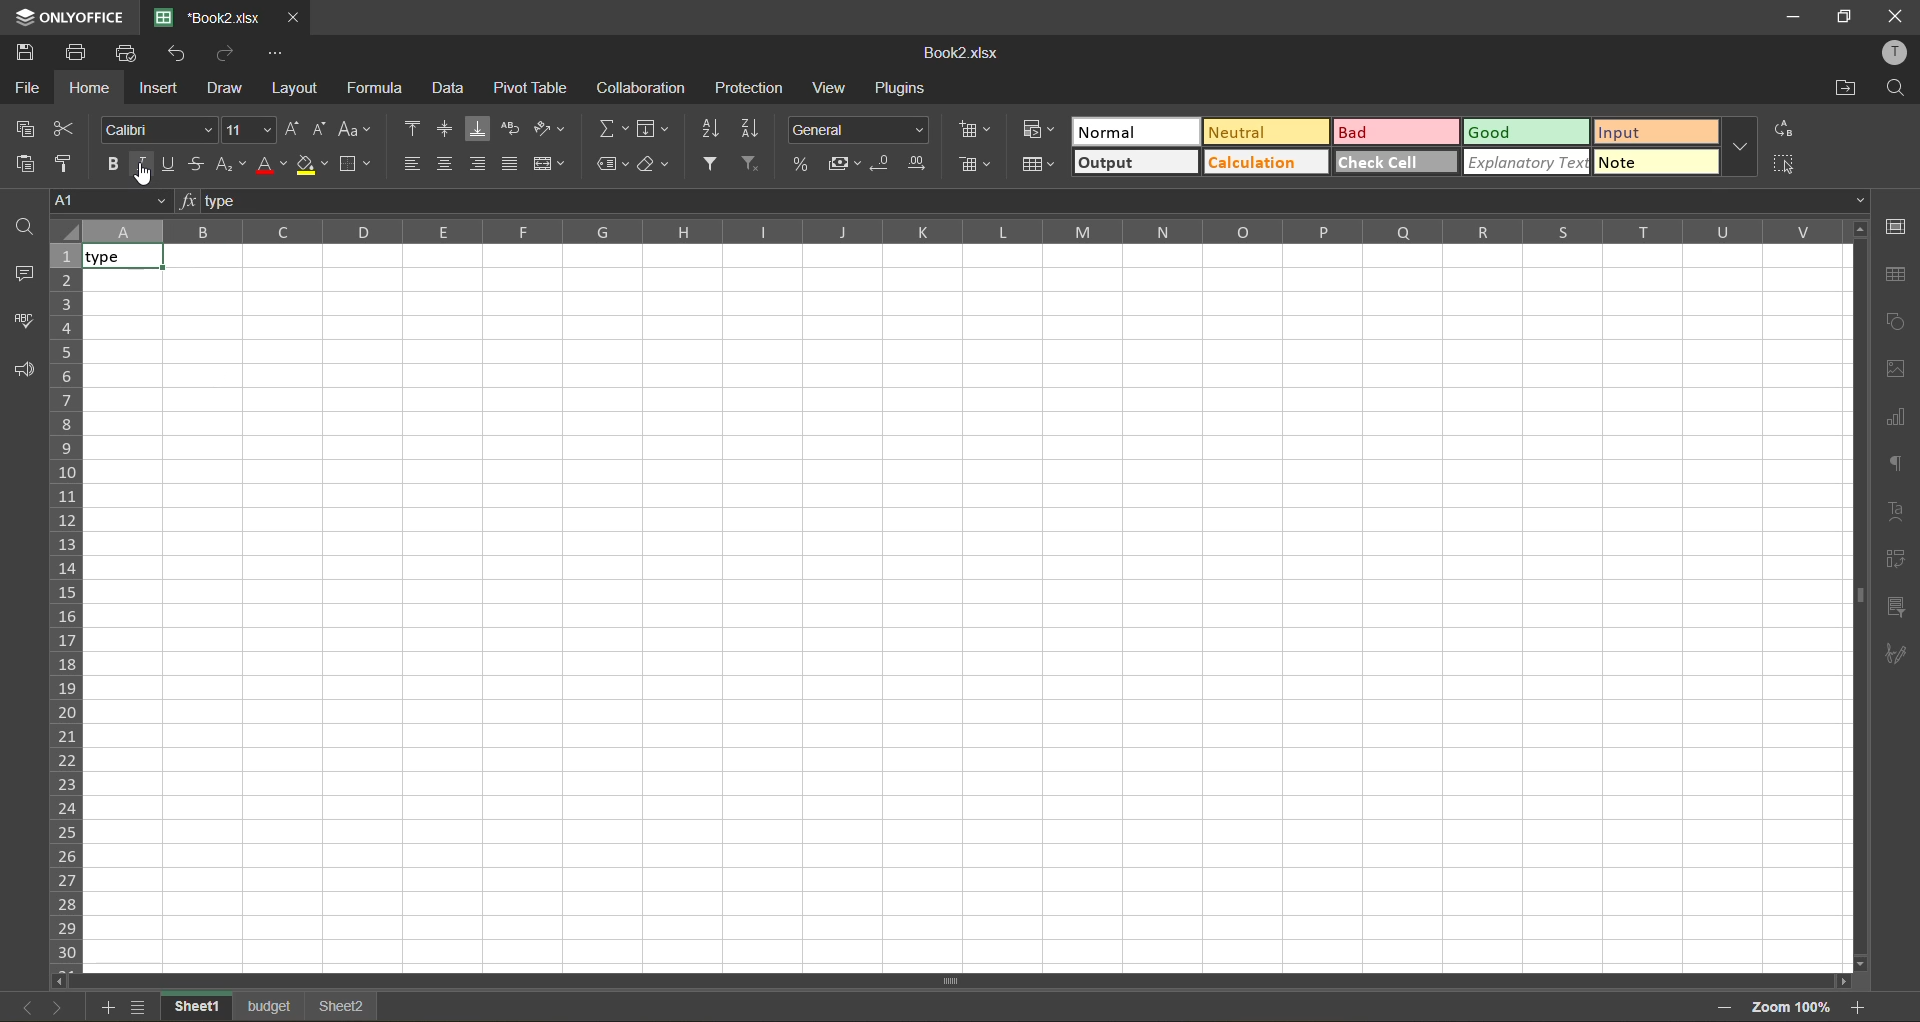 This screenshot has width=1920, height=1022. What do you see at coordinates (311, 164) in the screenshot?
I see `fill color` at bounding box center [311, 164].